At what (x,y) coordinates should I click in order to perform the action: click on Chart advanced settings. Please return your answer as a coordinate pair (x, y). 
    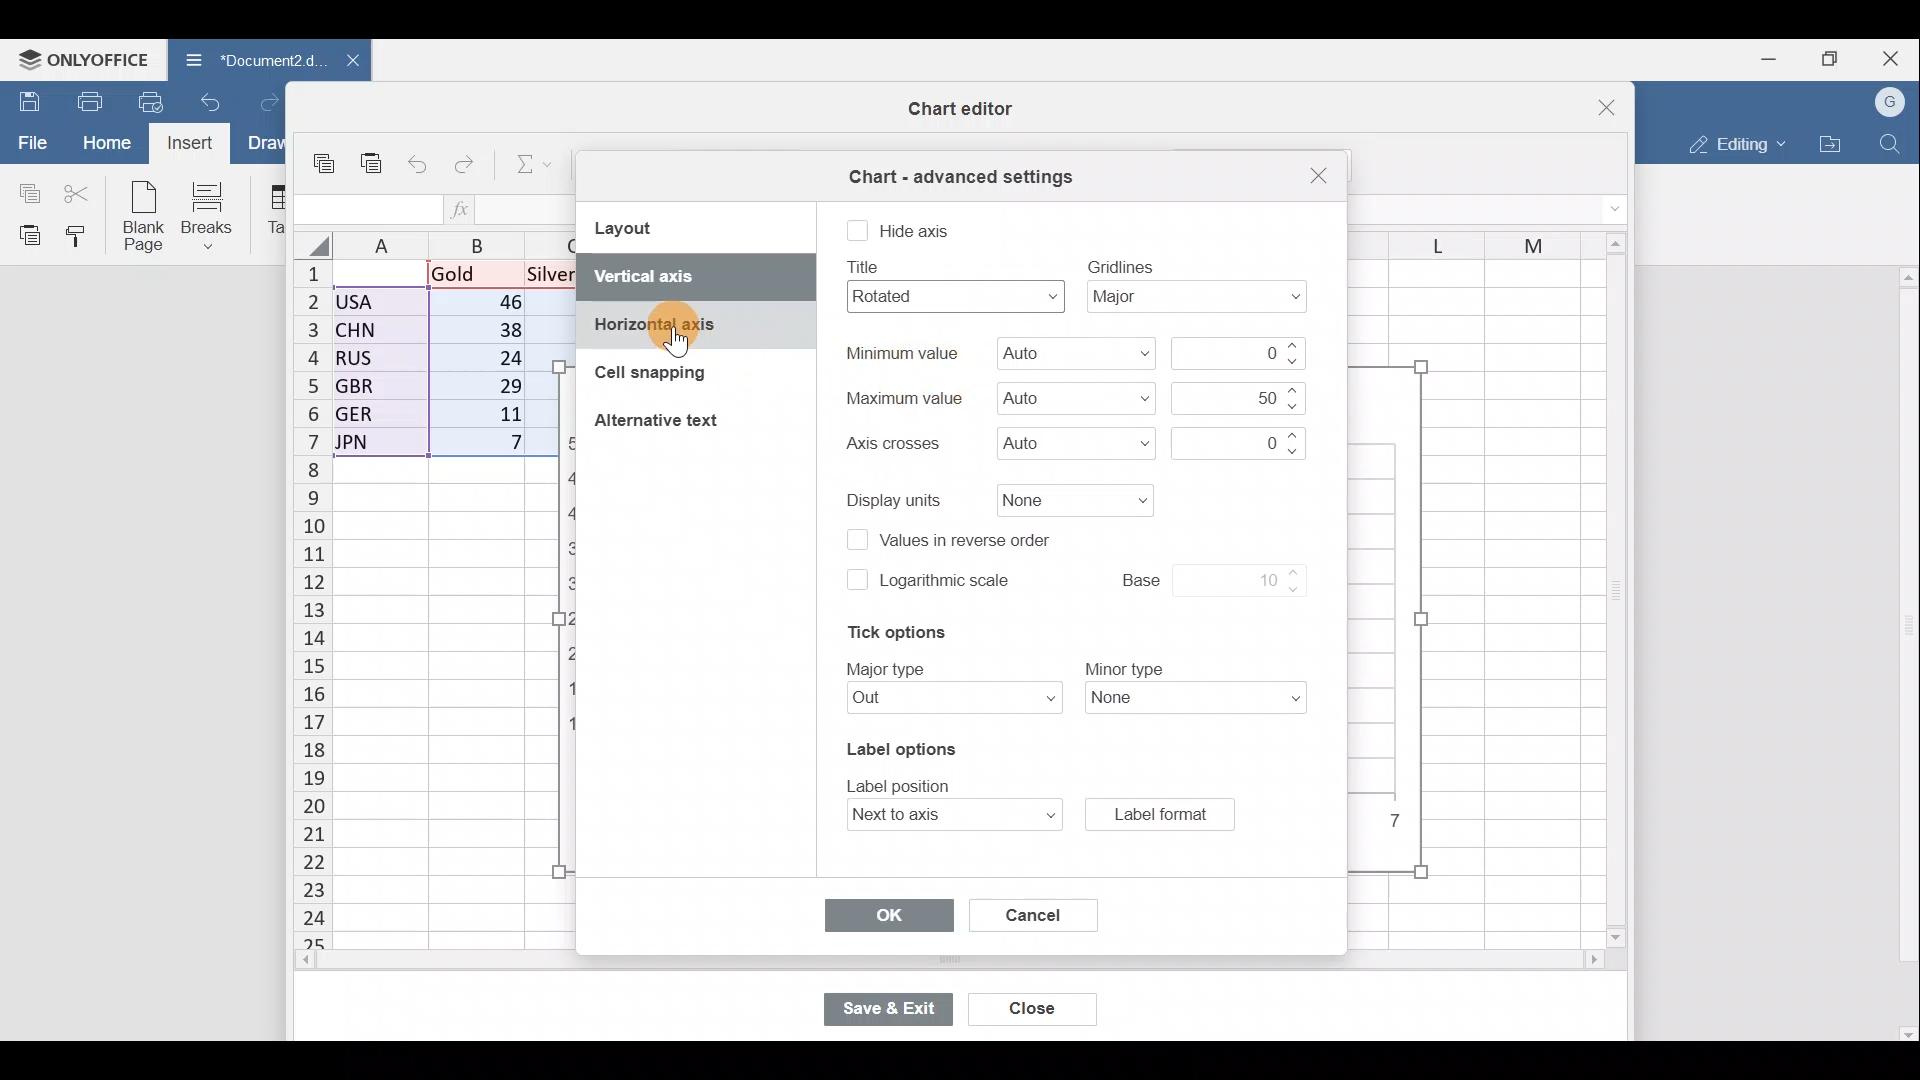
    Looking at the image, I should click on (958, 170).